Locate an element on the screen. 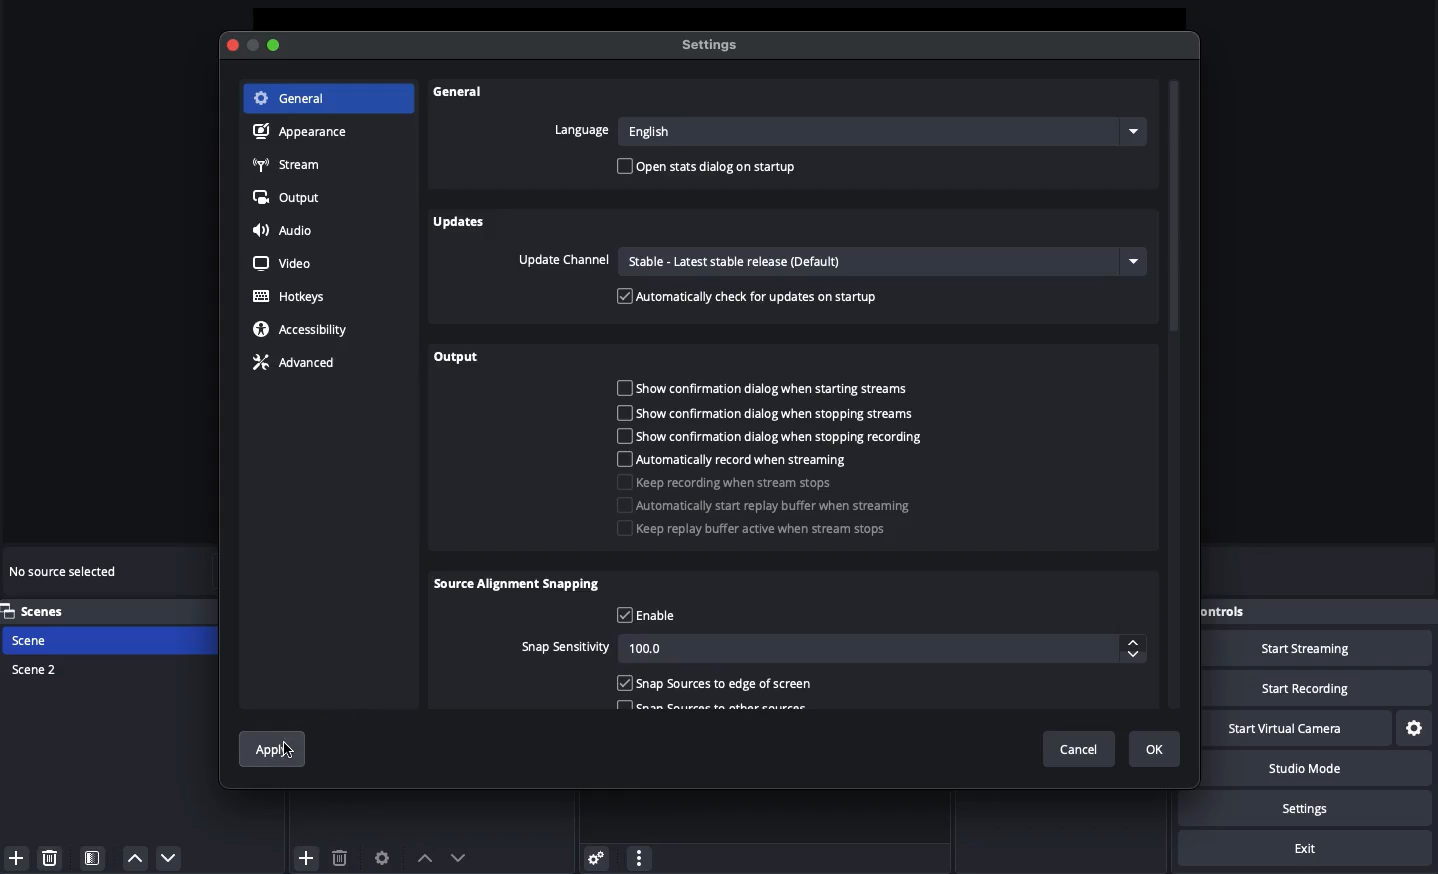 This screenshot has width=1438, height=874. Scroll is located at coordinates (1176, 396).